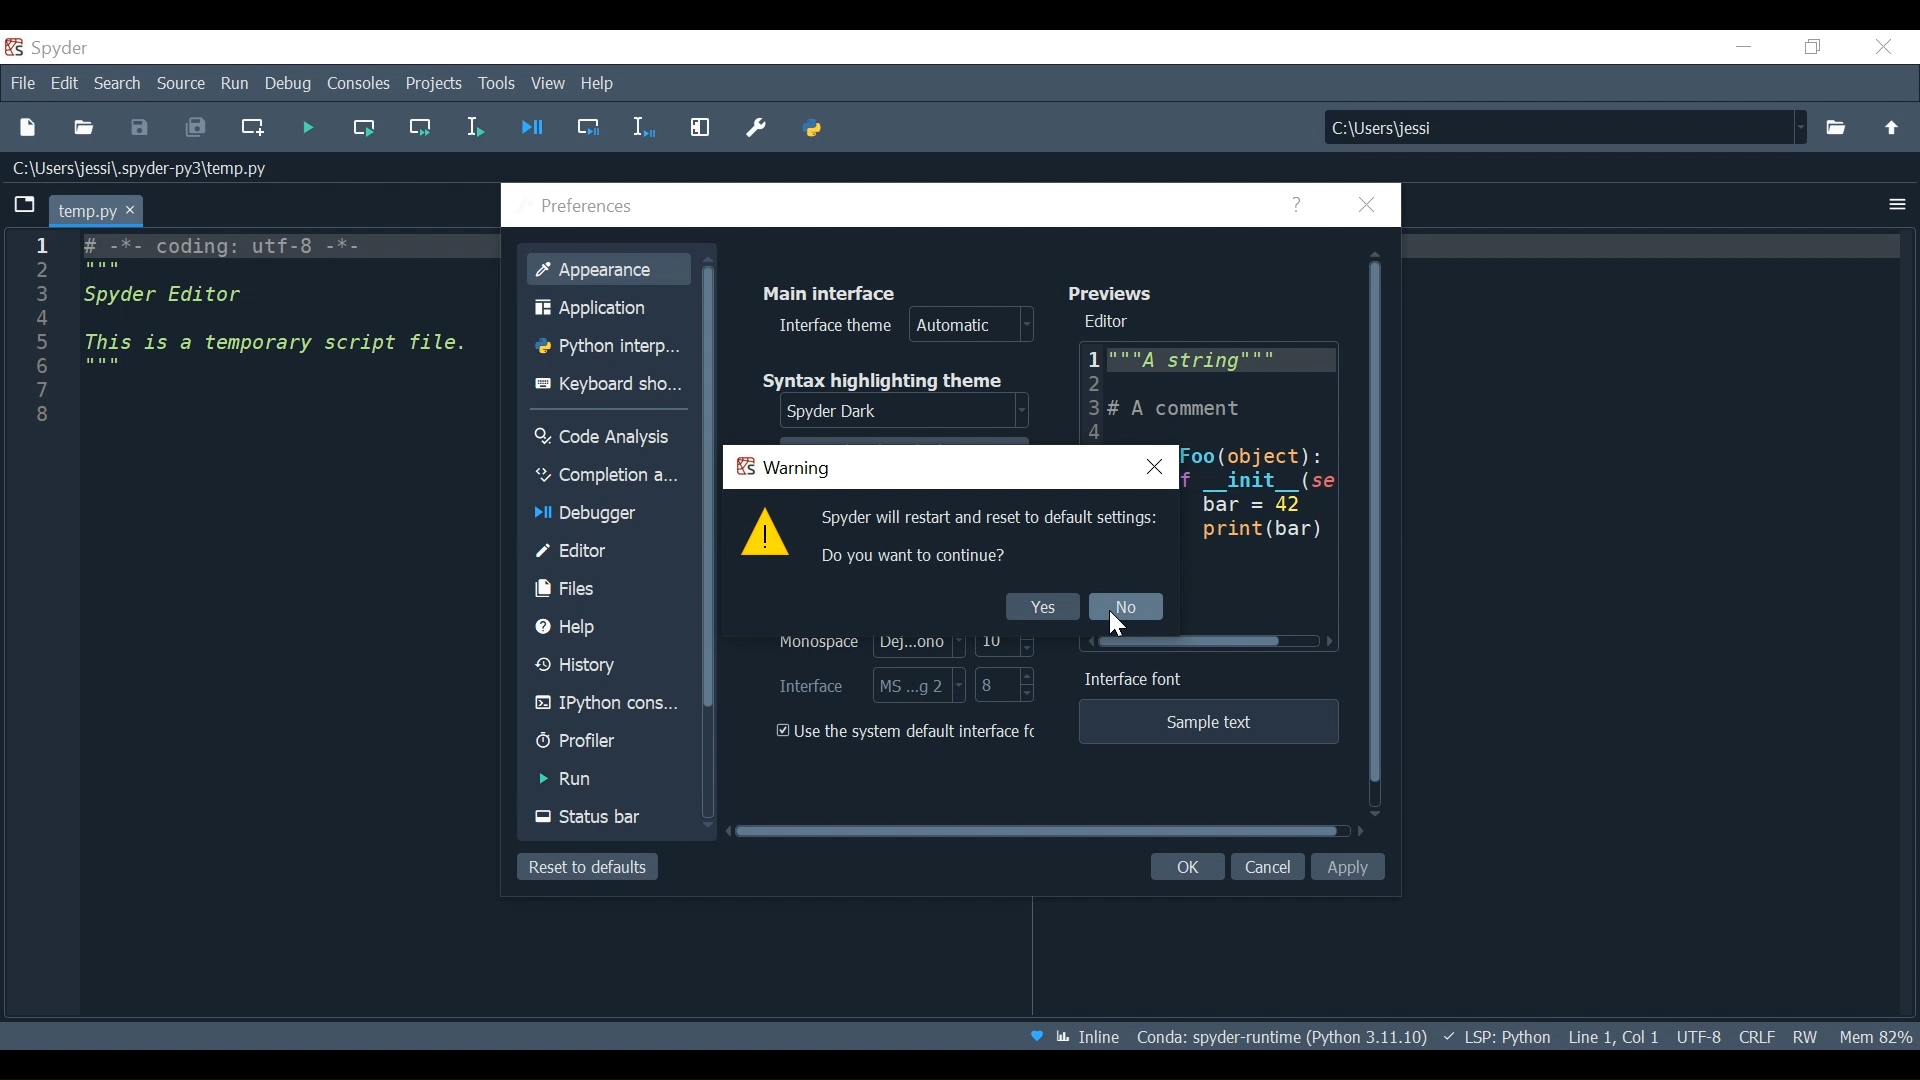 Image resolution: width=1920 pixels, height=1080 pixels. I want to click on File EQL Status, so click(1754, 1037).